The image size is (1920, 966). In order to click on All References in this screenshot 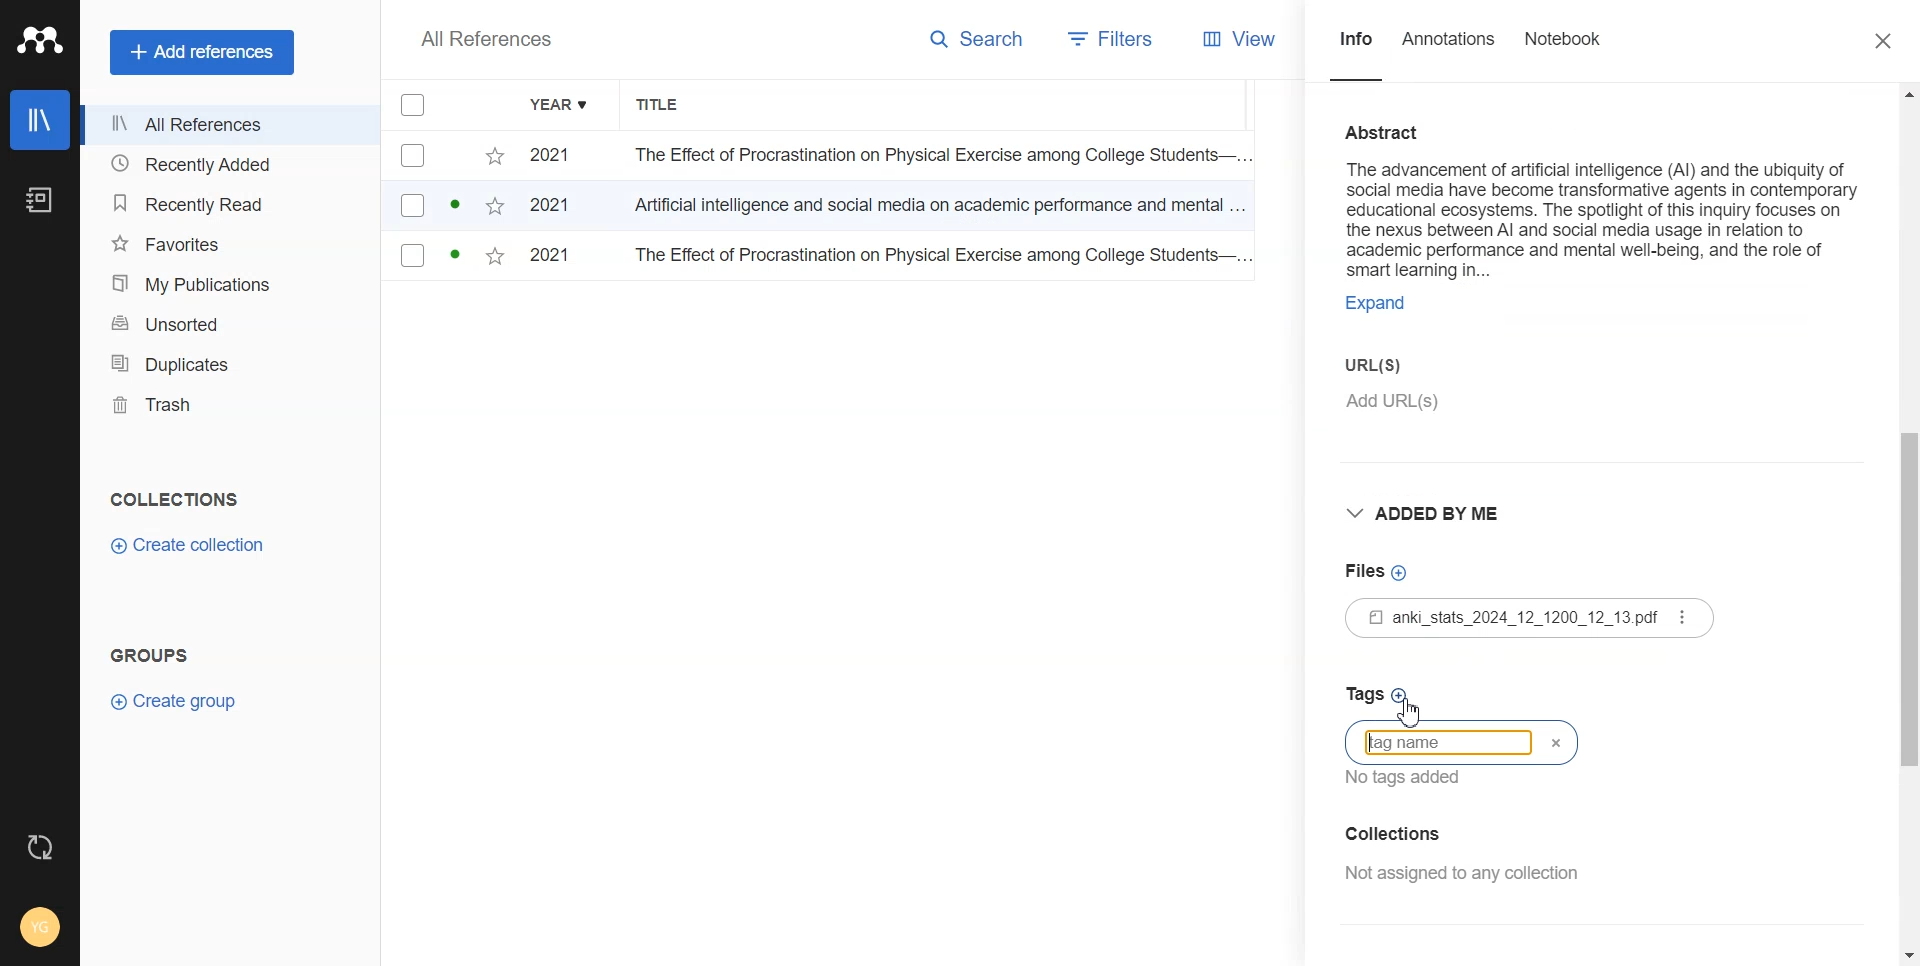, I will do `click(229, 127)`.